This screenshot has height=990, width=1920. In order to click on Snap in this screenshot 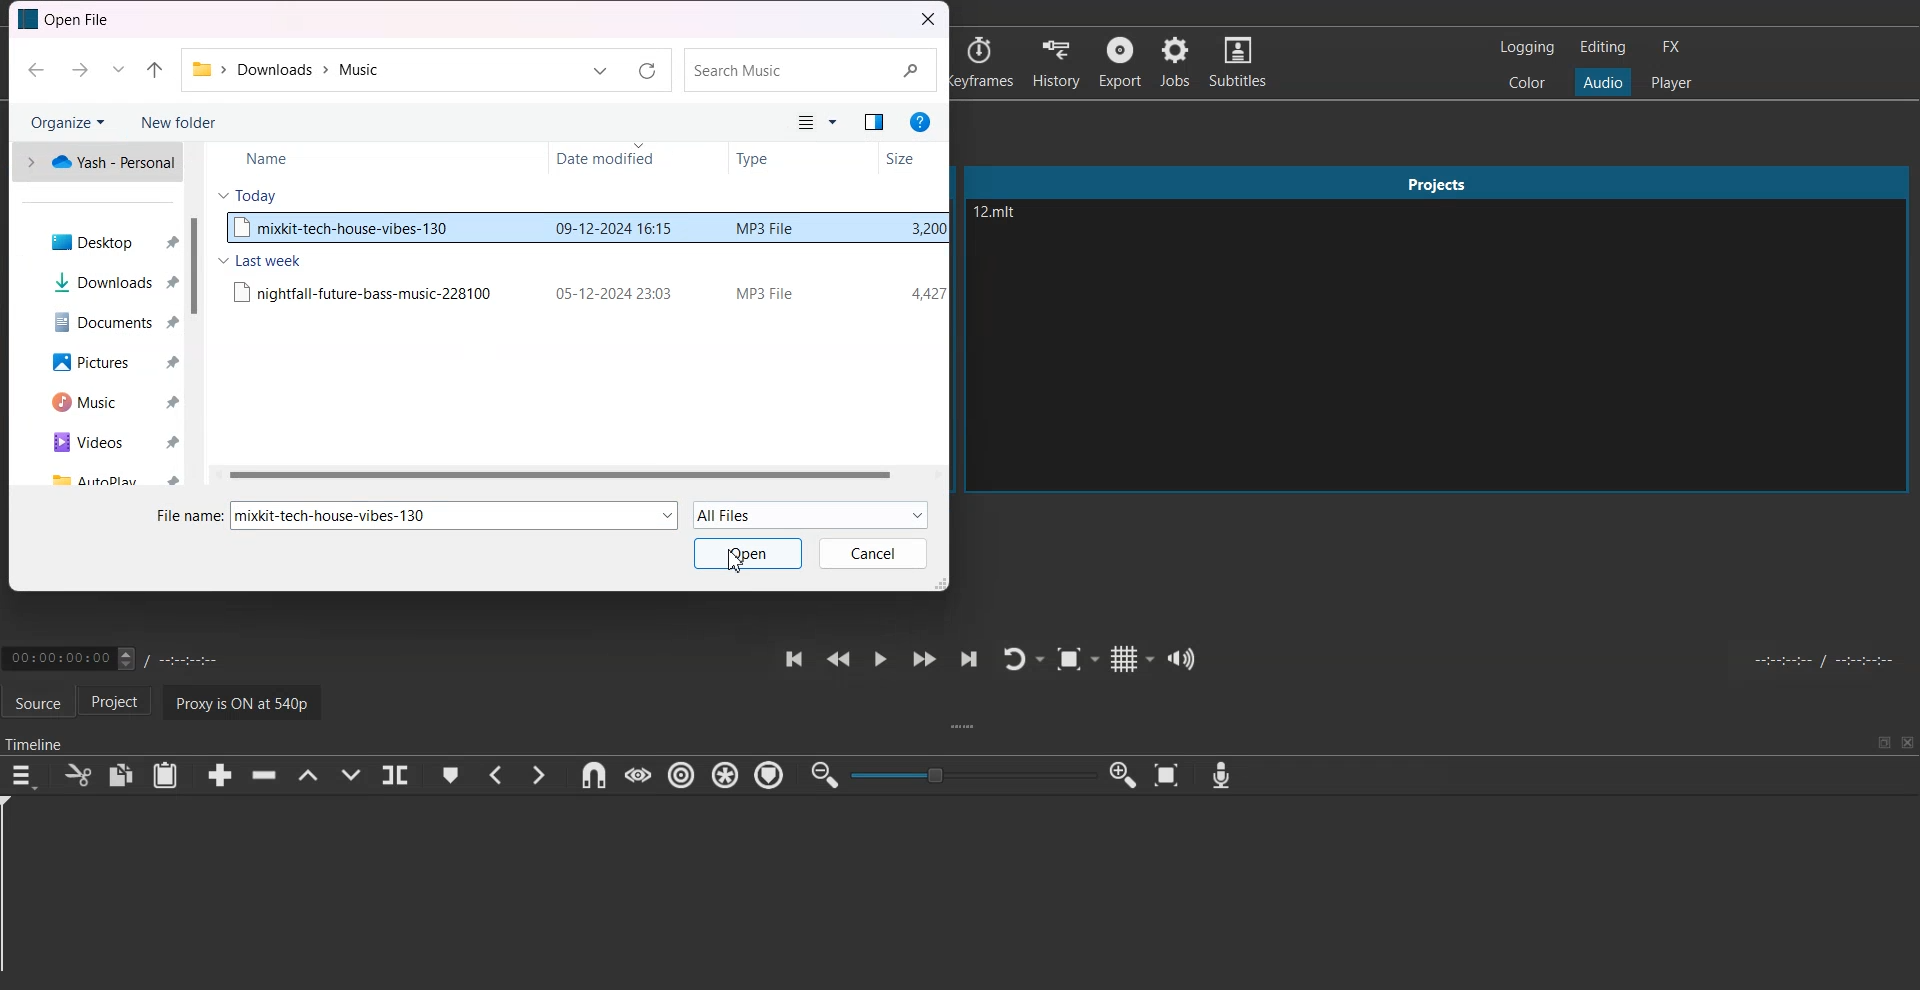, I will do `click(590, 775)`.